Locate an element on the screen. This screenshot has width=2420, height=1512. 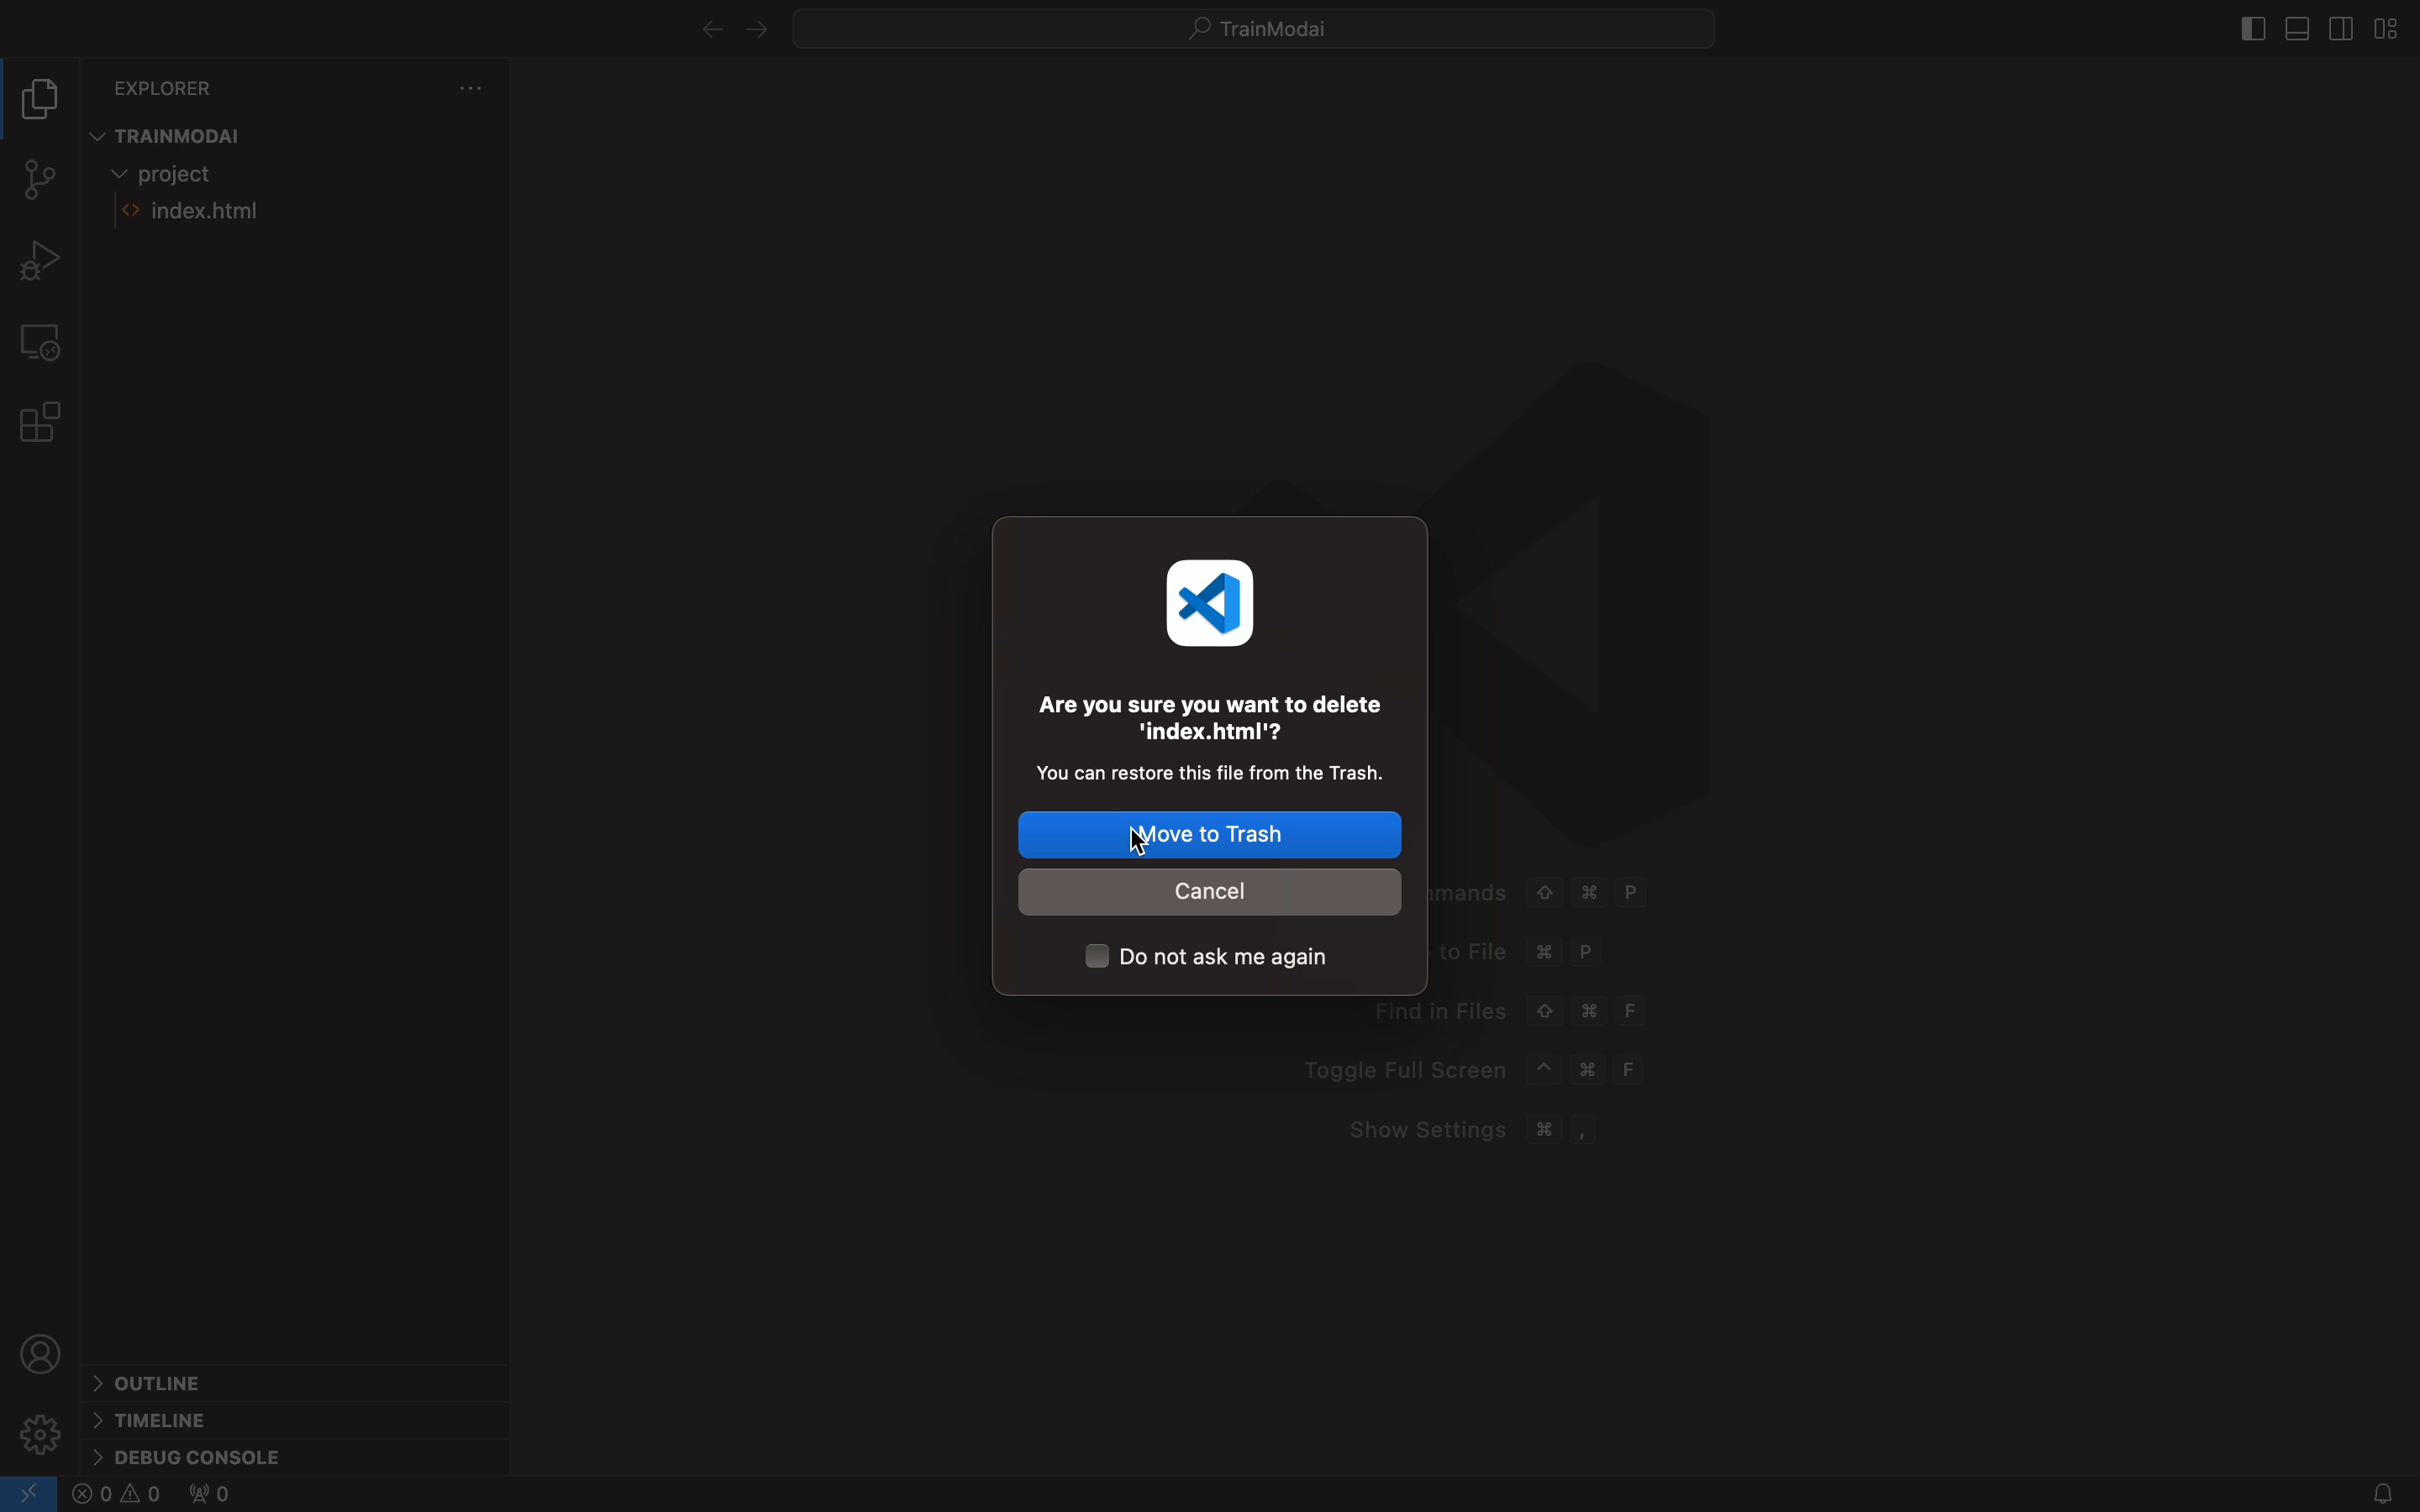
move to thrash is located at coordinates (1212, 837).